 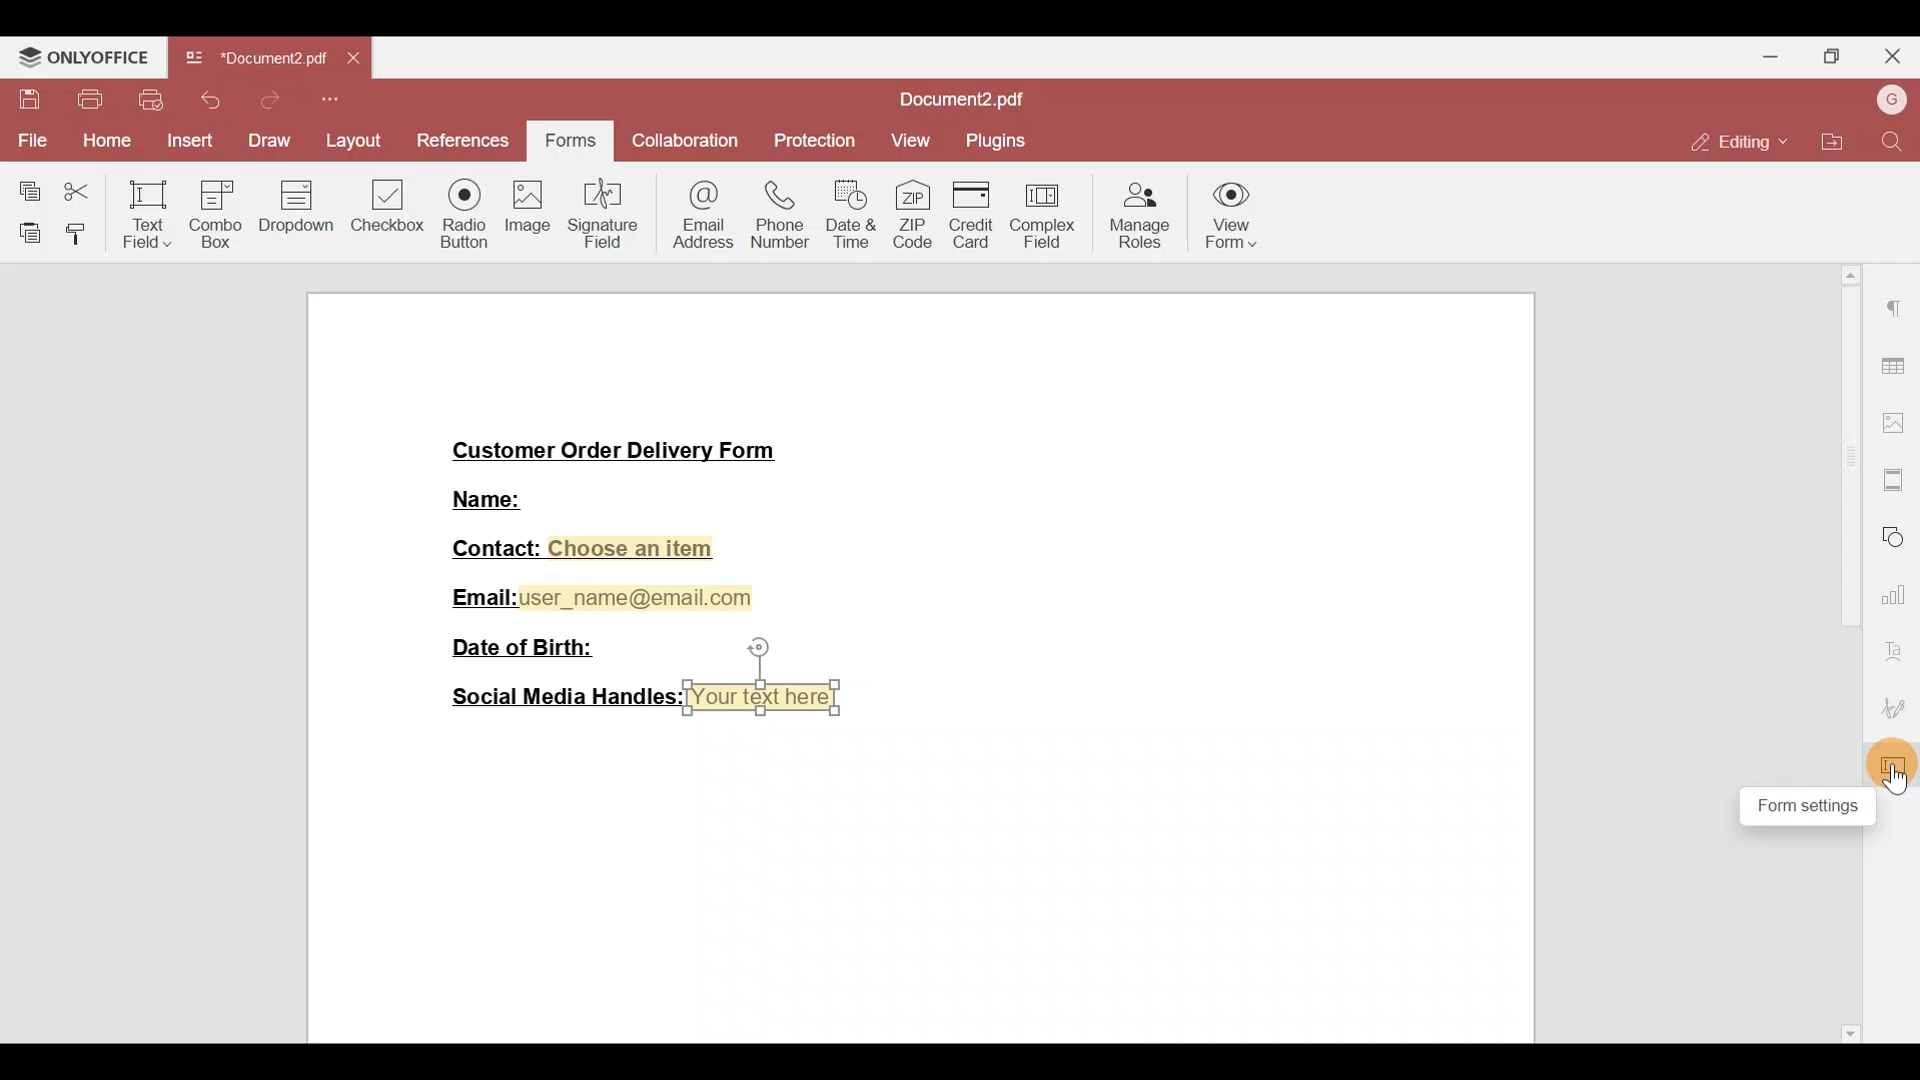 What do you see at coordinates (598, 212) in the screenshot?
I see `Signature field` at bounding box center [598, 212].